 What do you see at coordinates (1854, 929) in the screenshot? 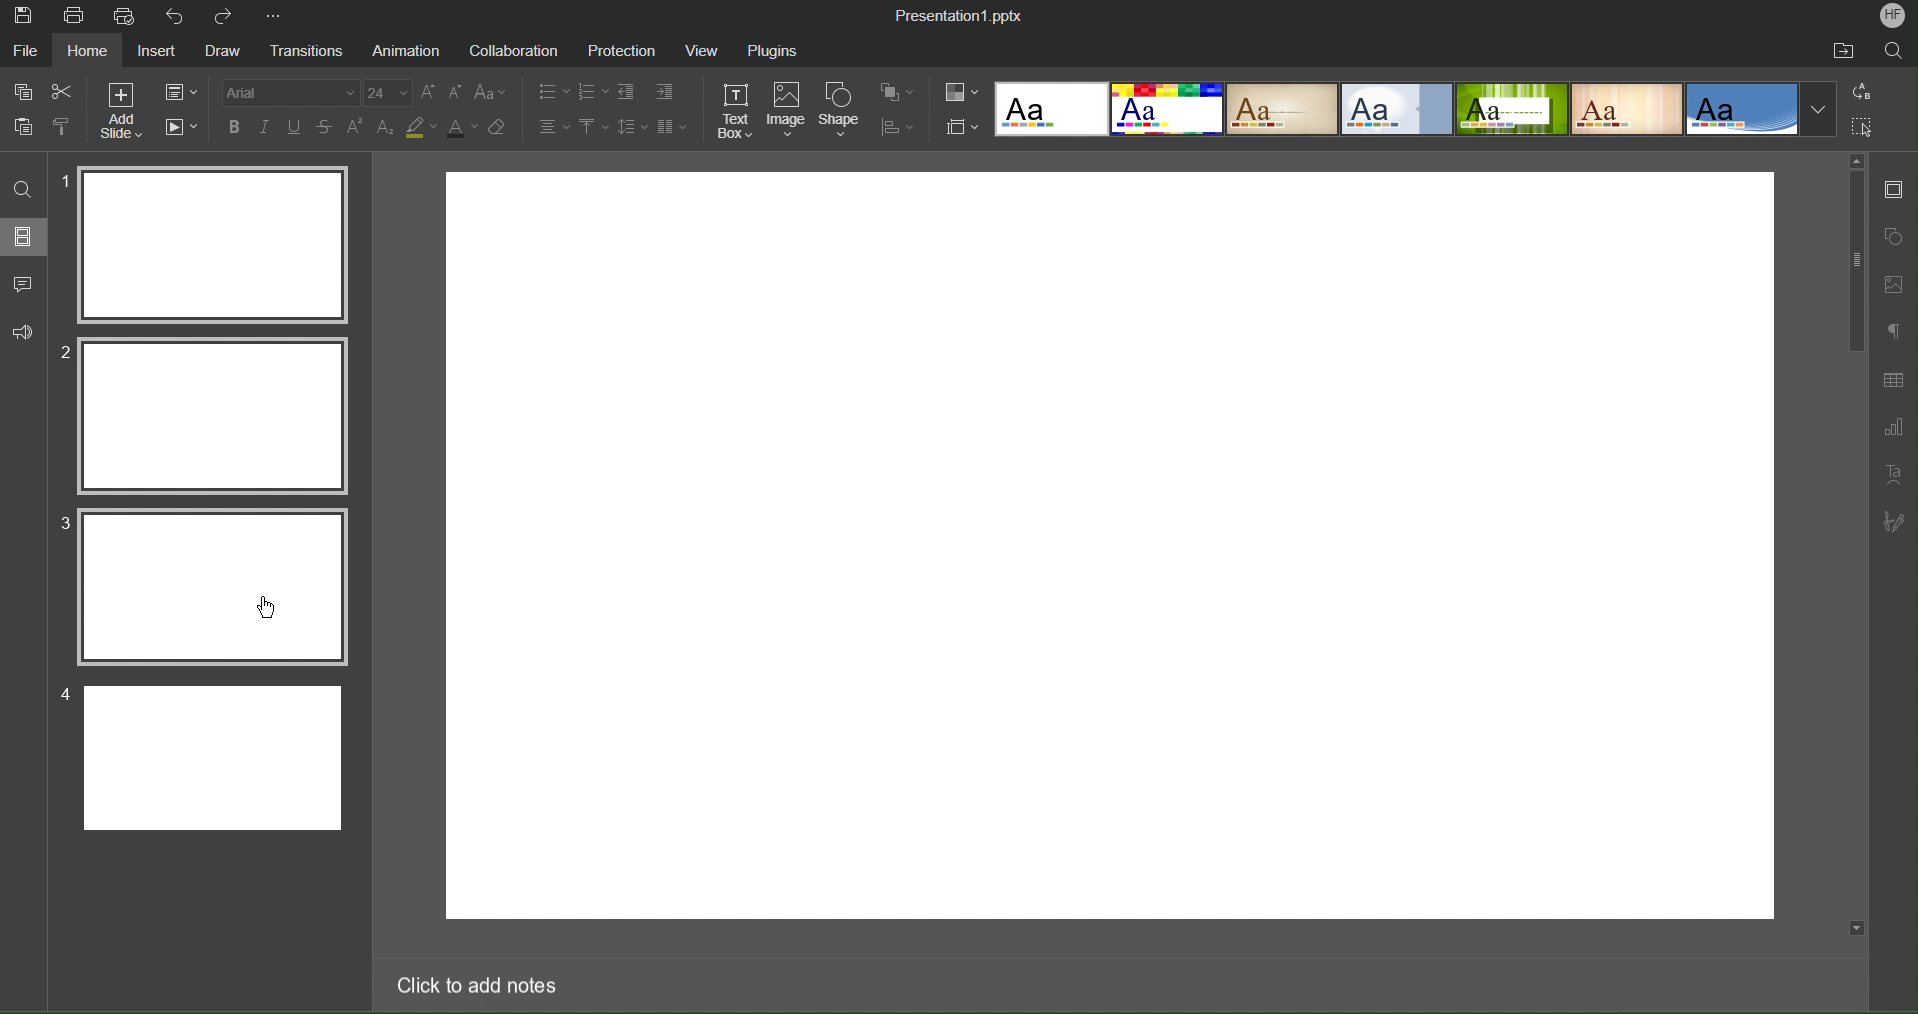
I see `scroll down` at bounding box center [1854, 929].